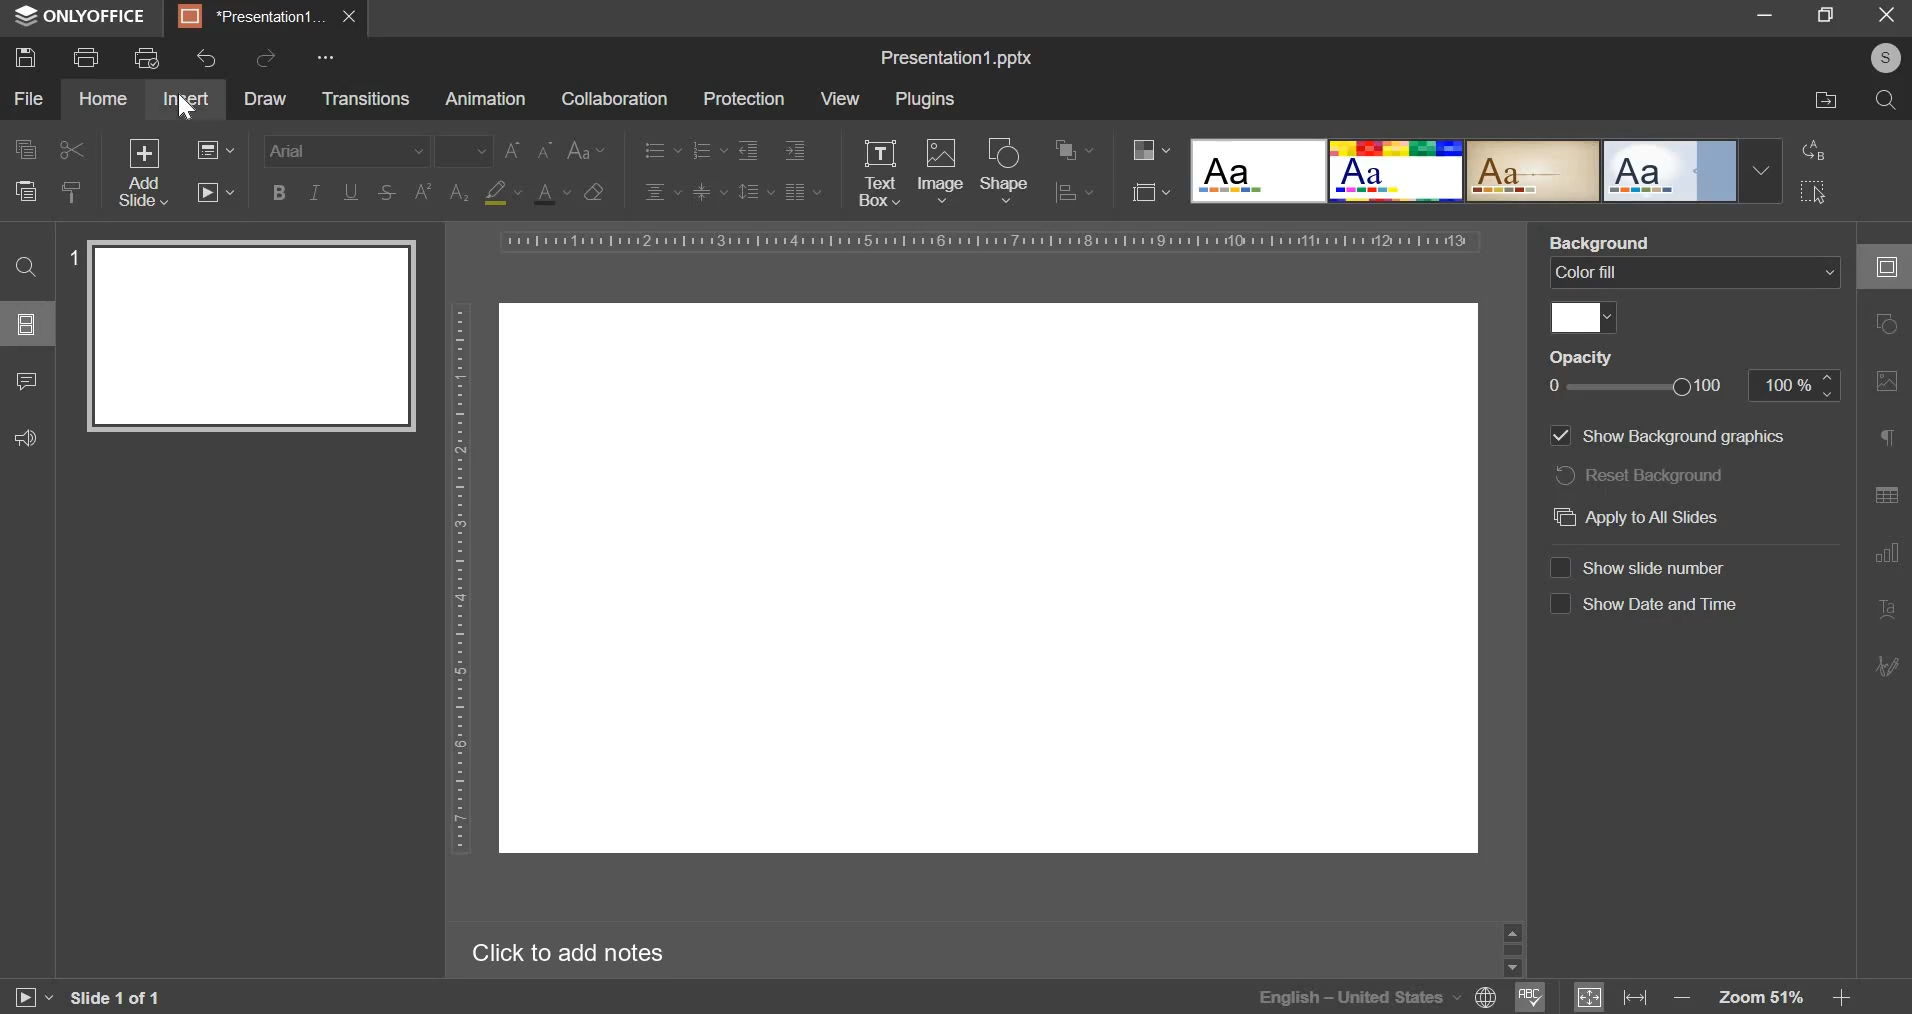 The width and height of the screenshot is (1912, 1014). What do you see at coordinates (1640, 516) in the screenshot?
I see `apply to all slides` at bounding box center [1640, 516].